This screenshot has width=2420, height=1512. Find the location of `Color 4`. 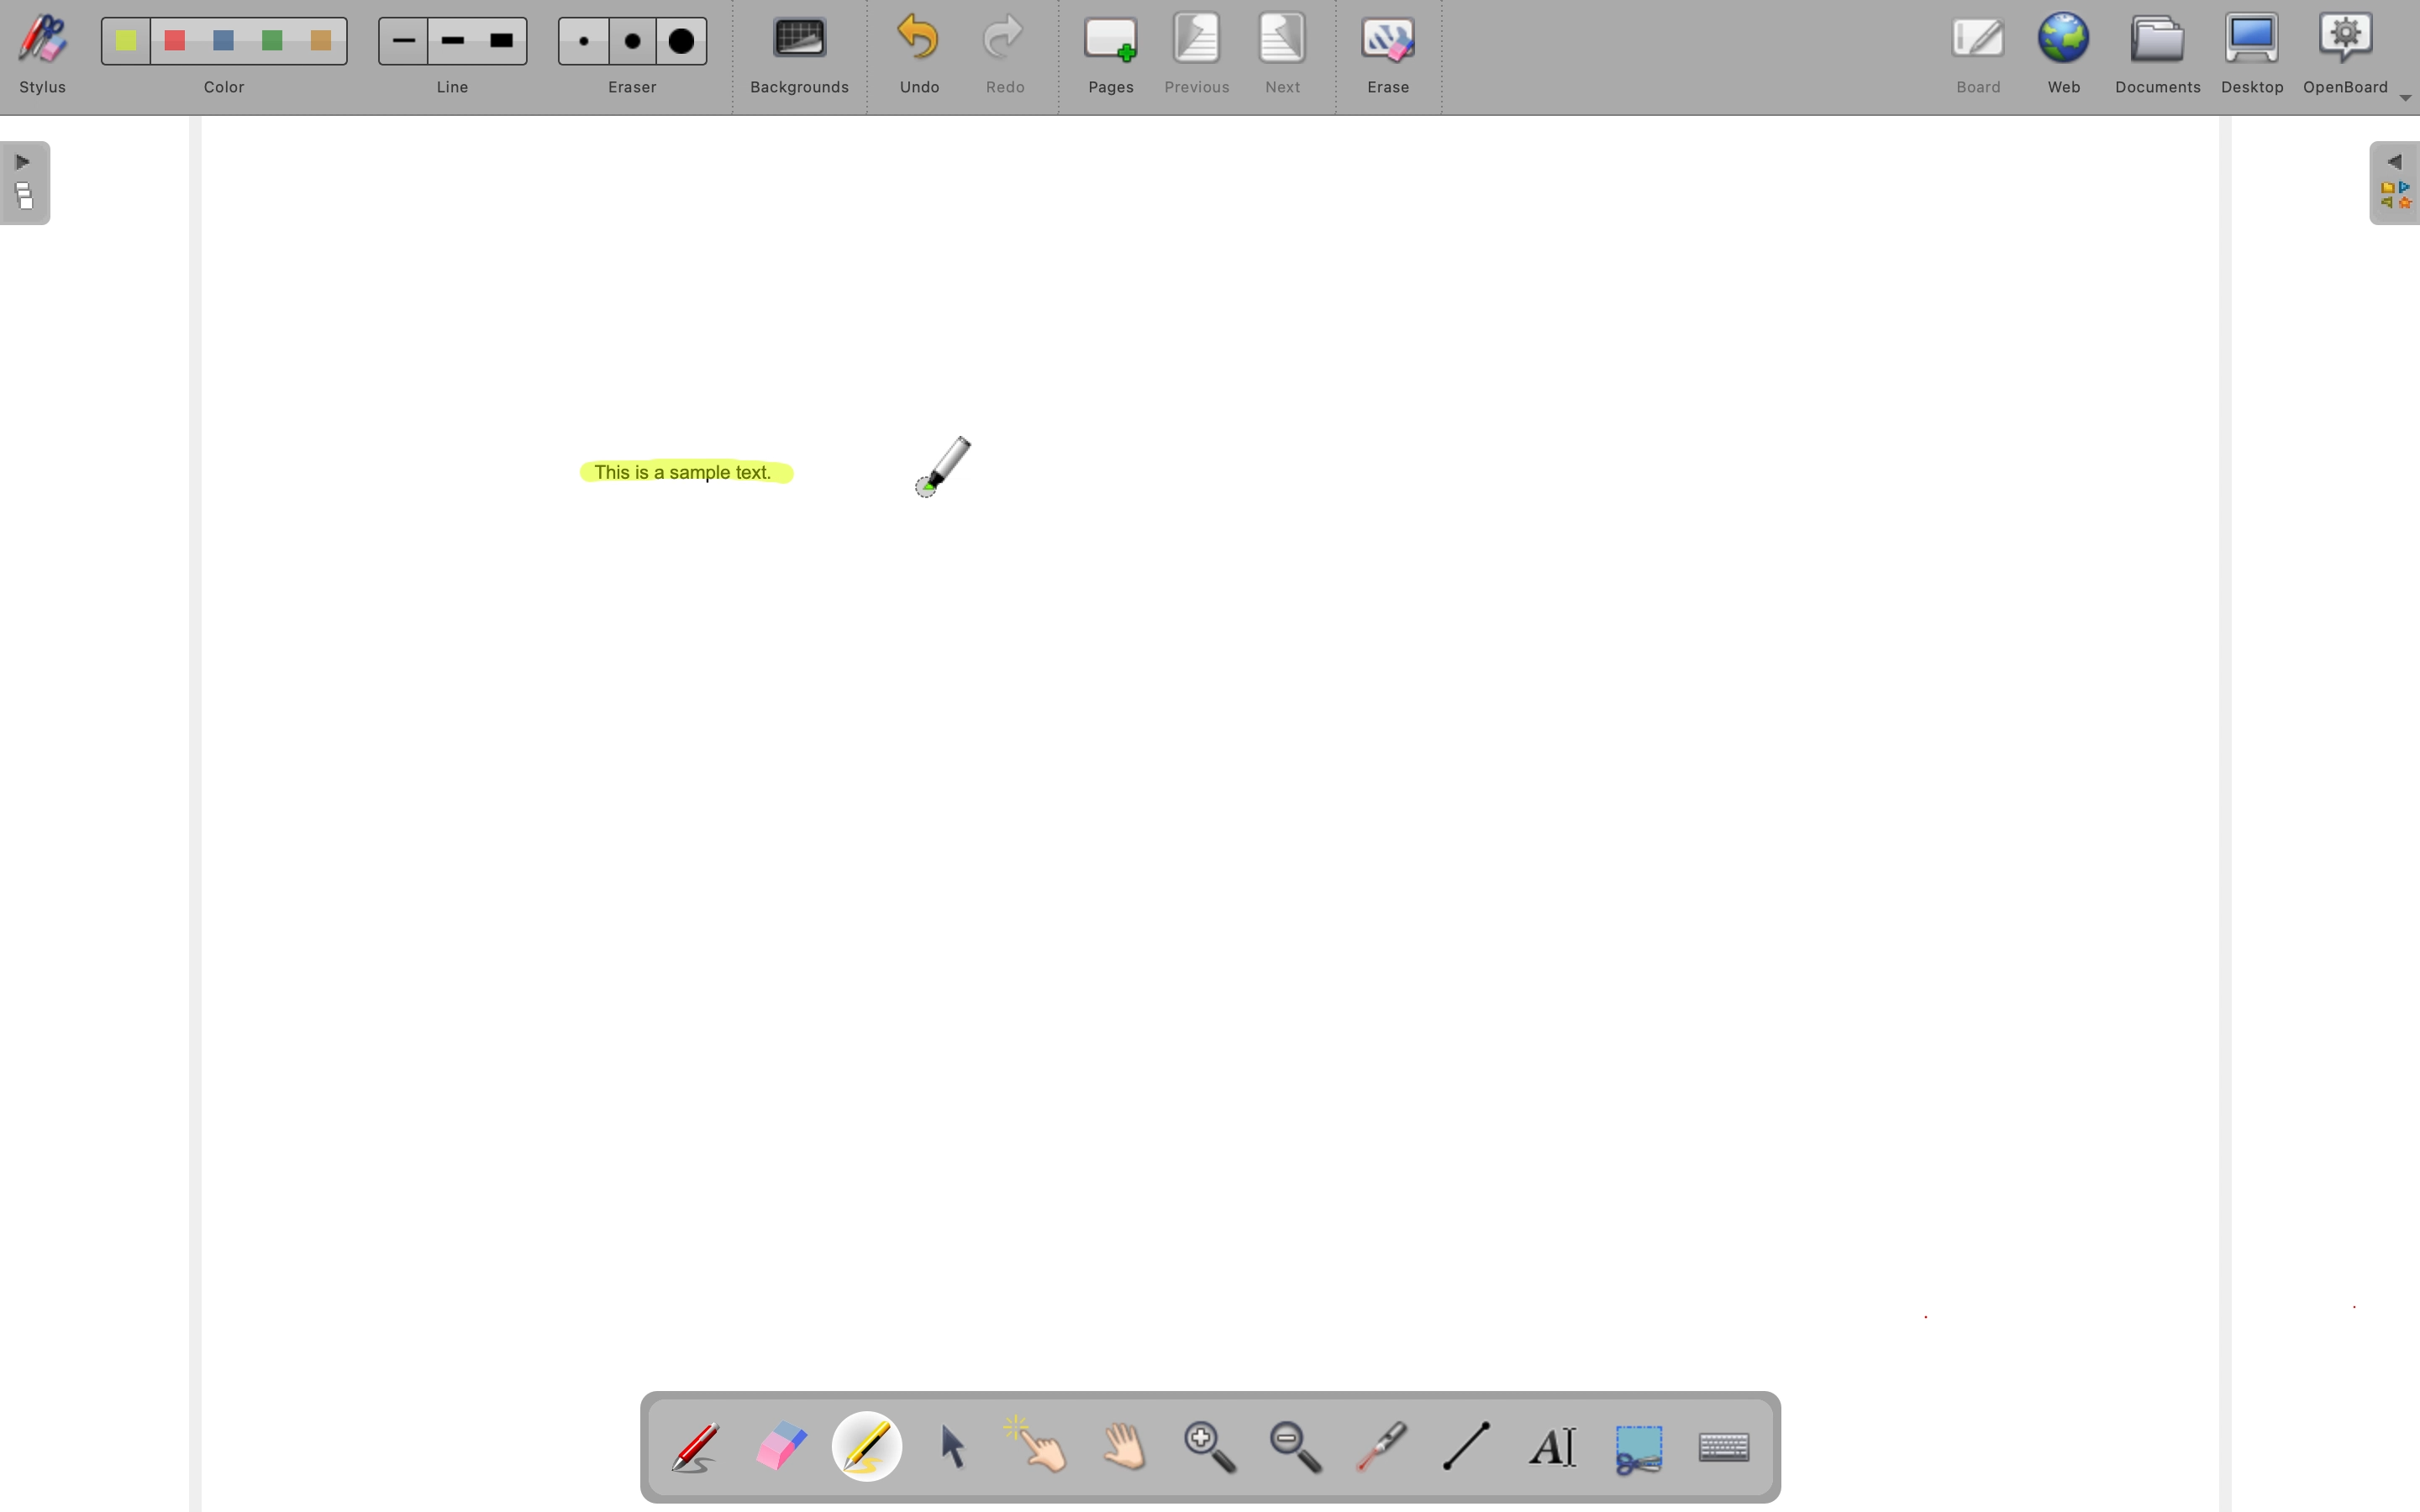

Color 4 is located at coordinates (274, 41).